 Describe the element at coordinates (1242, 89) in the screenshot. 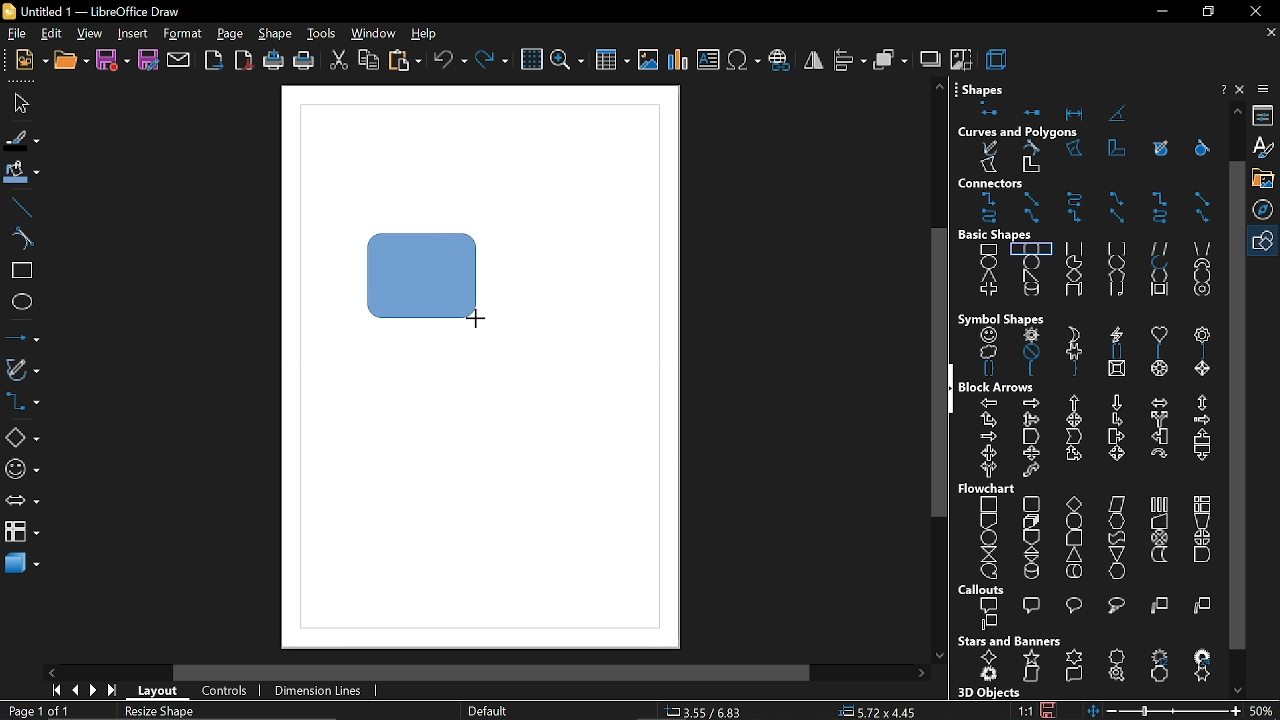

I see `close` at that location.